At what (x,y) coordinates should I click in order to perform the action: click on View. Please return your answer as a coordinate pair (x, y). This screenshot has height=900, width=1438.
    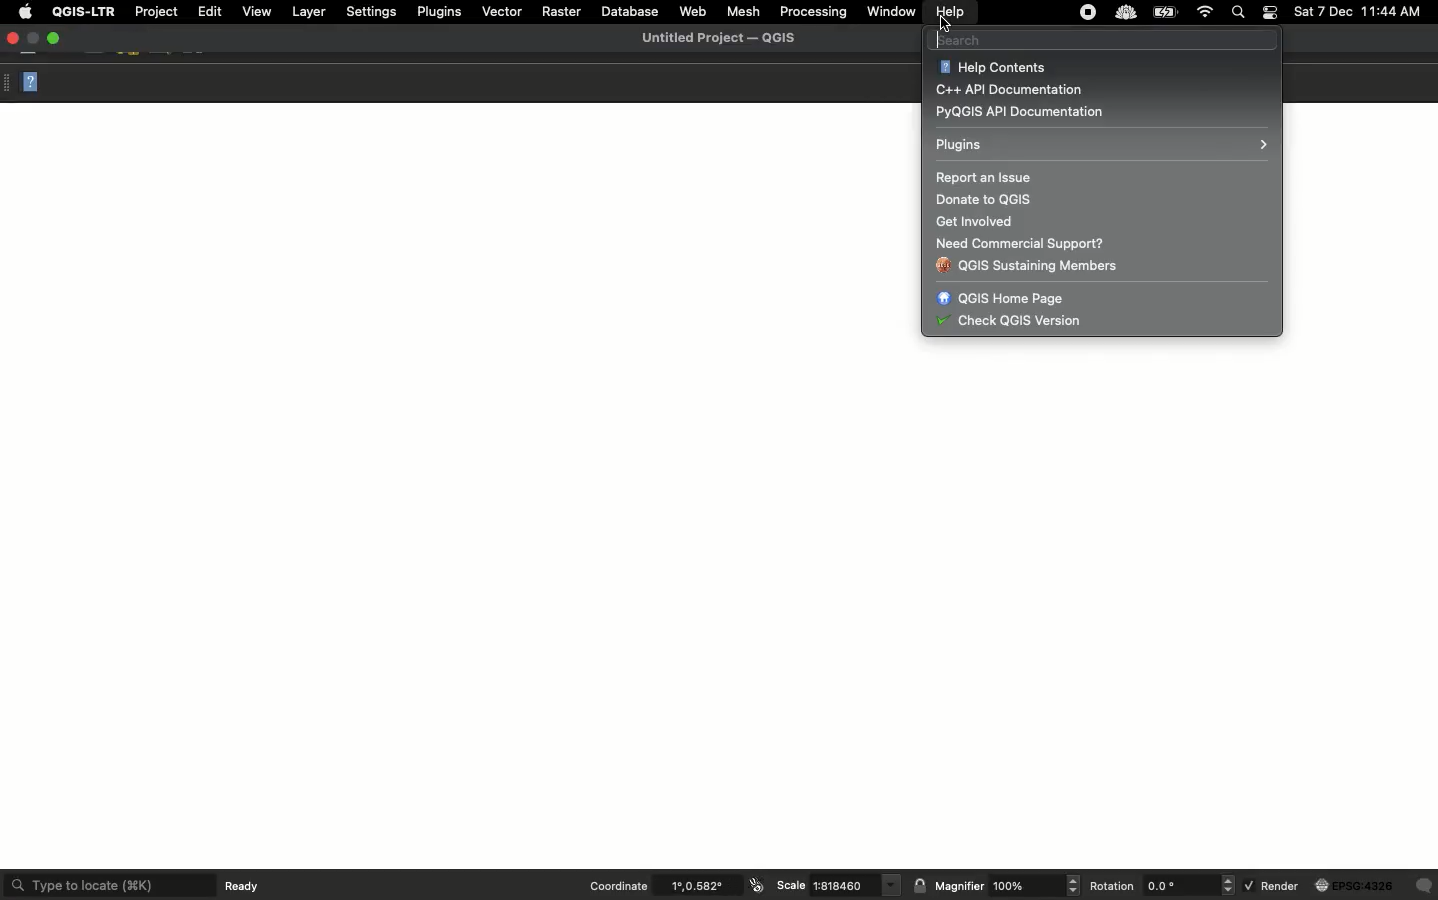
    Looking at the image, I should click on (257, 12).